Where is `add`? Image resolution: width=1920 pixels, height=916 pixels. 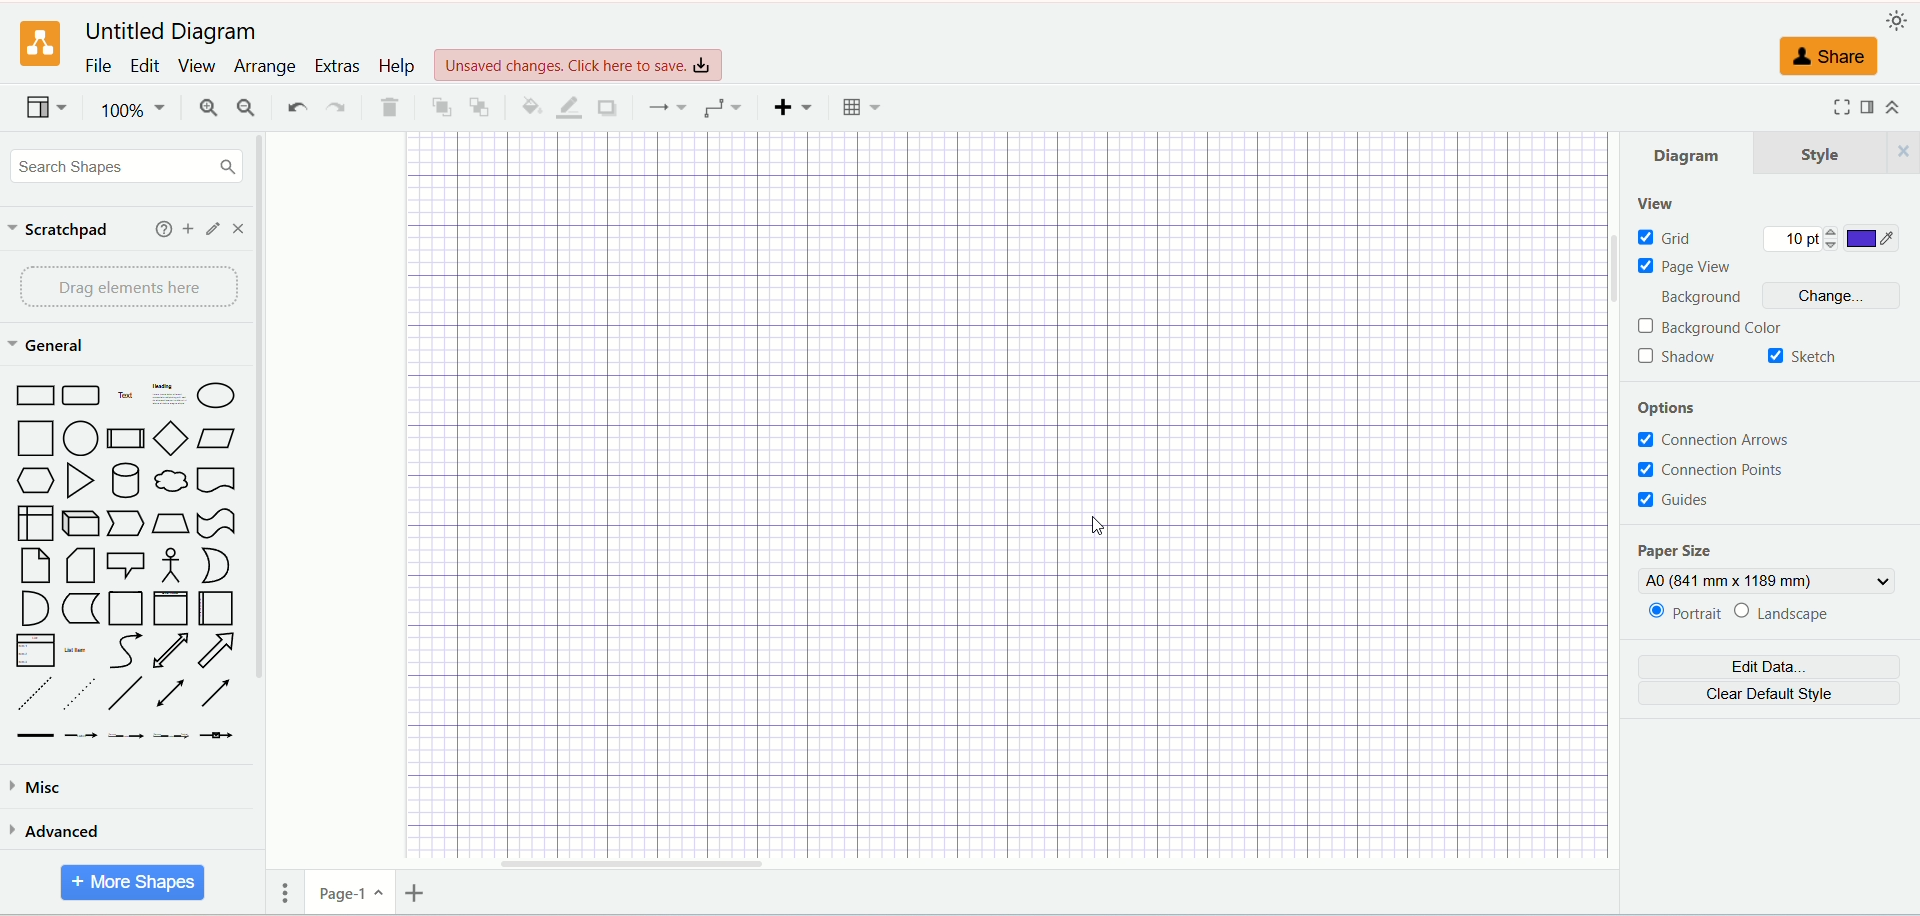
add is located at coordinates (184, 228).